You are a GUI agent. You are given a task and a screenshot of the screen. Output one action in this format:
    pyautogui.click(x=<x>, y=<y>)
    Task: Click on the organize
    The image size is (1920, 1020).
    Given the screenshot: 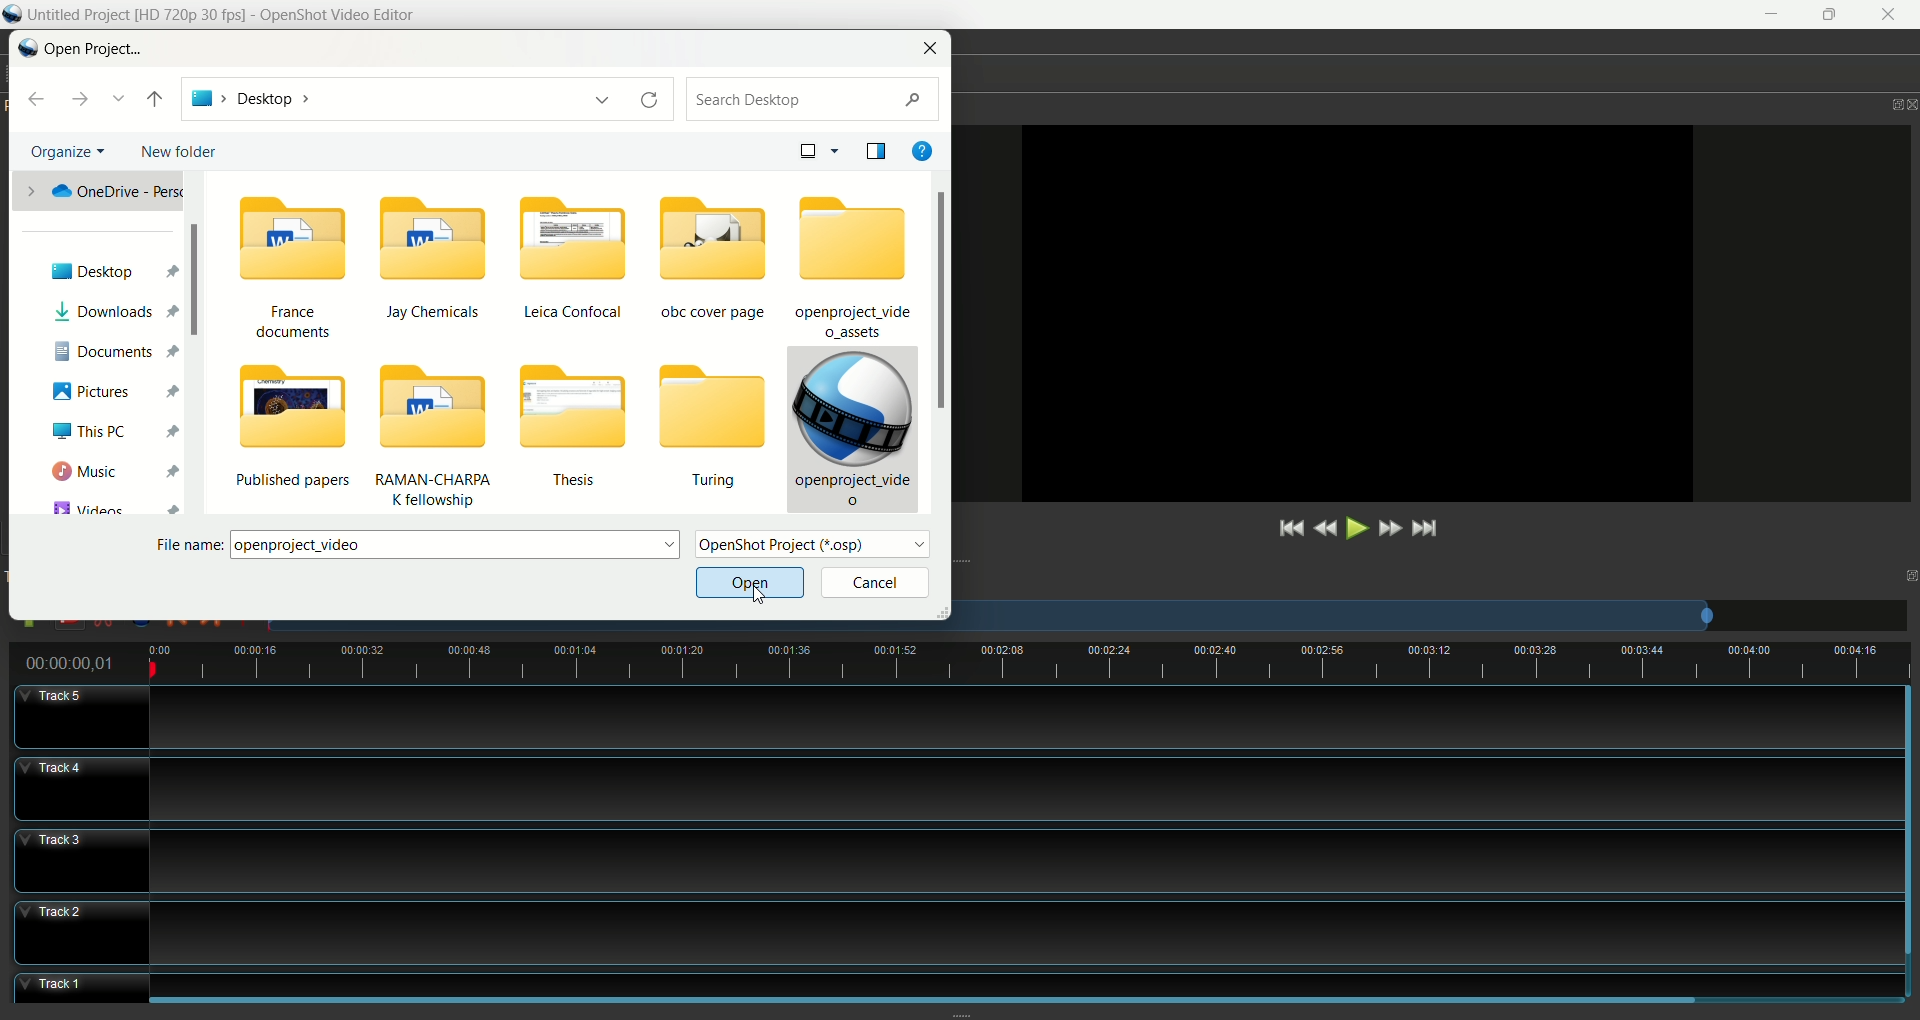 What is the action you would take?
    pyautogui.click(x=69, y=150)
    